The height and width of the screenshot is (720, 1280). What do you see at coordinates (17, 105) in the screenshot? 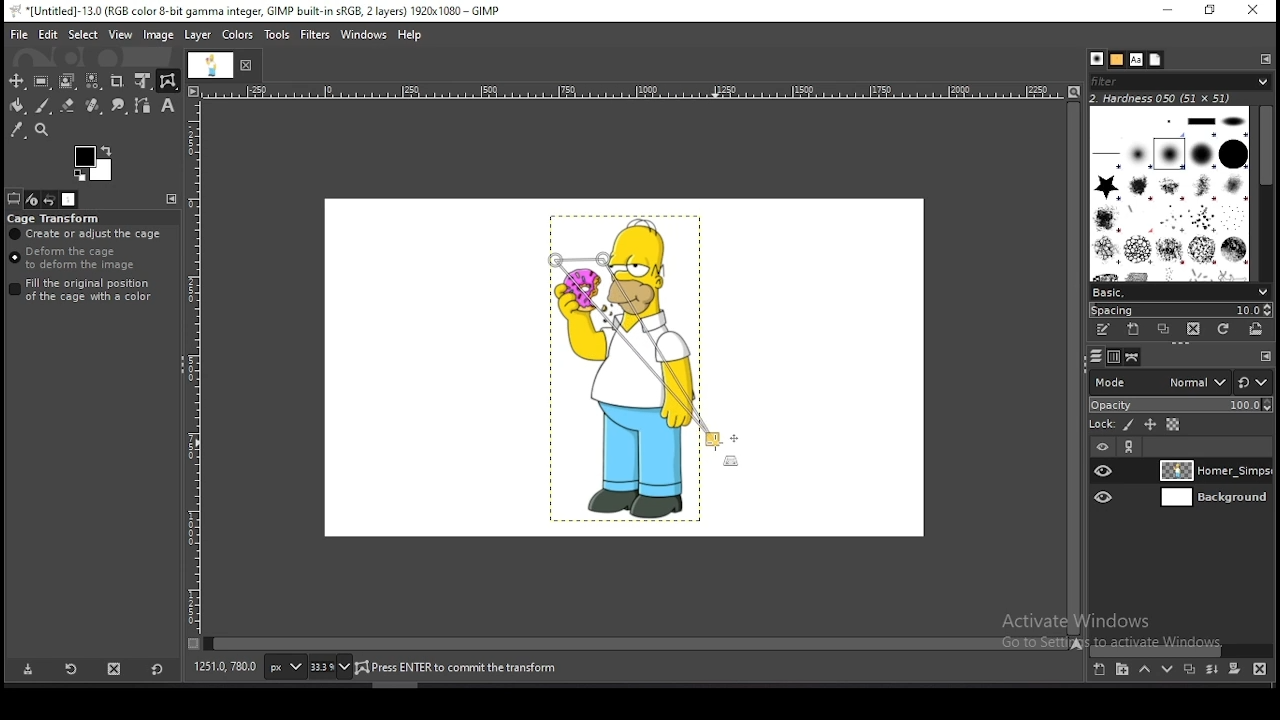
I see `paint bucket tool` at bounding box center [17, 105].